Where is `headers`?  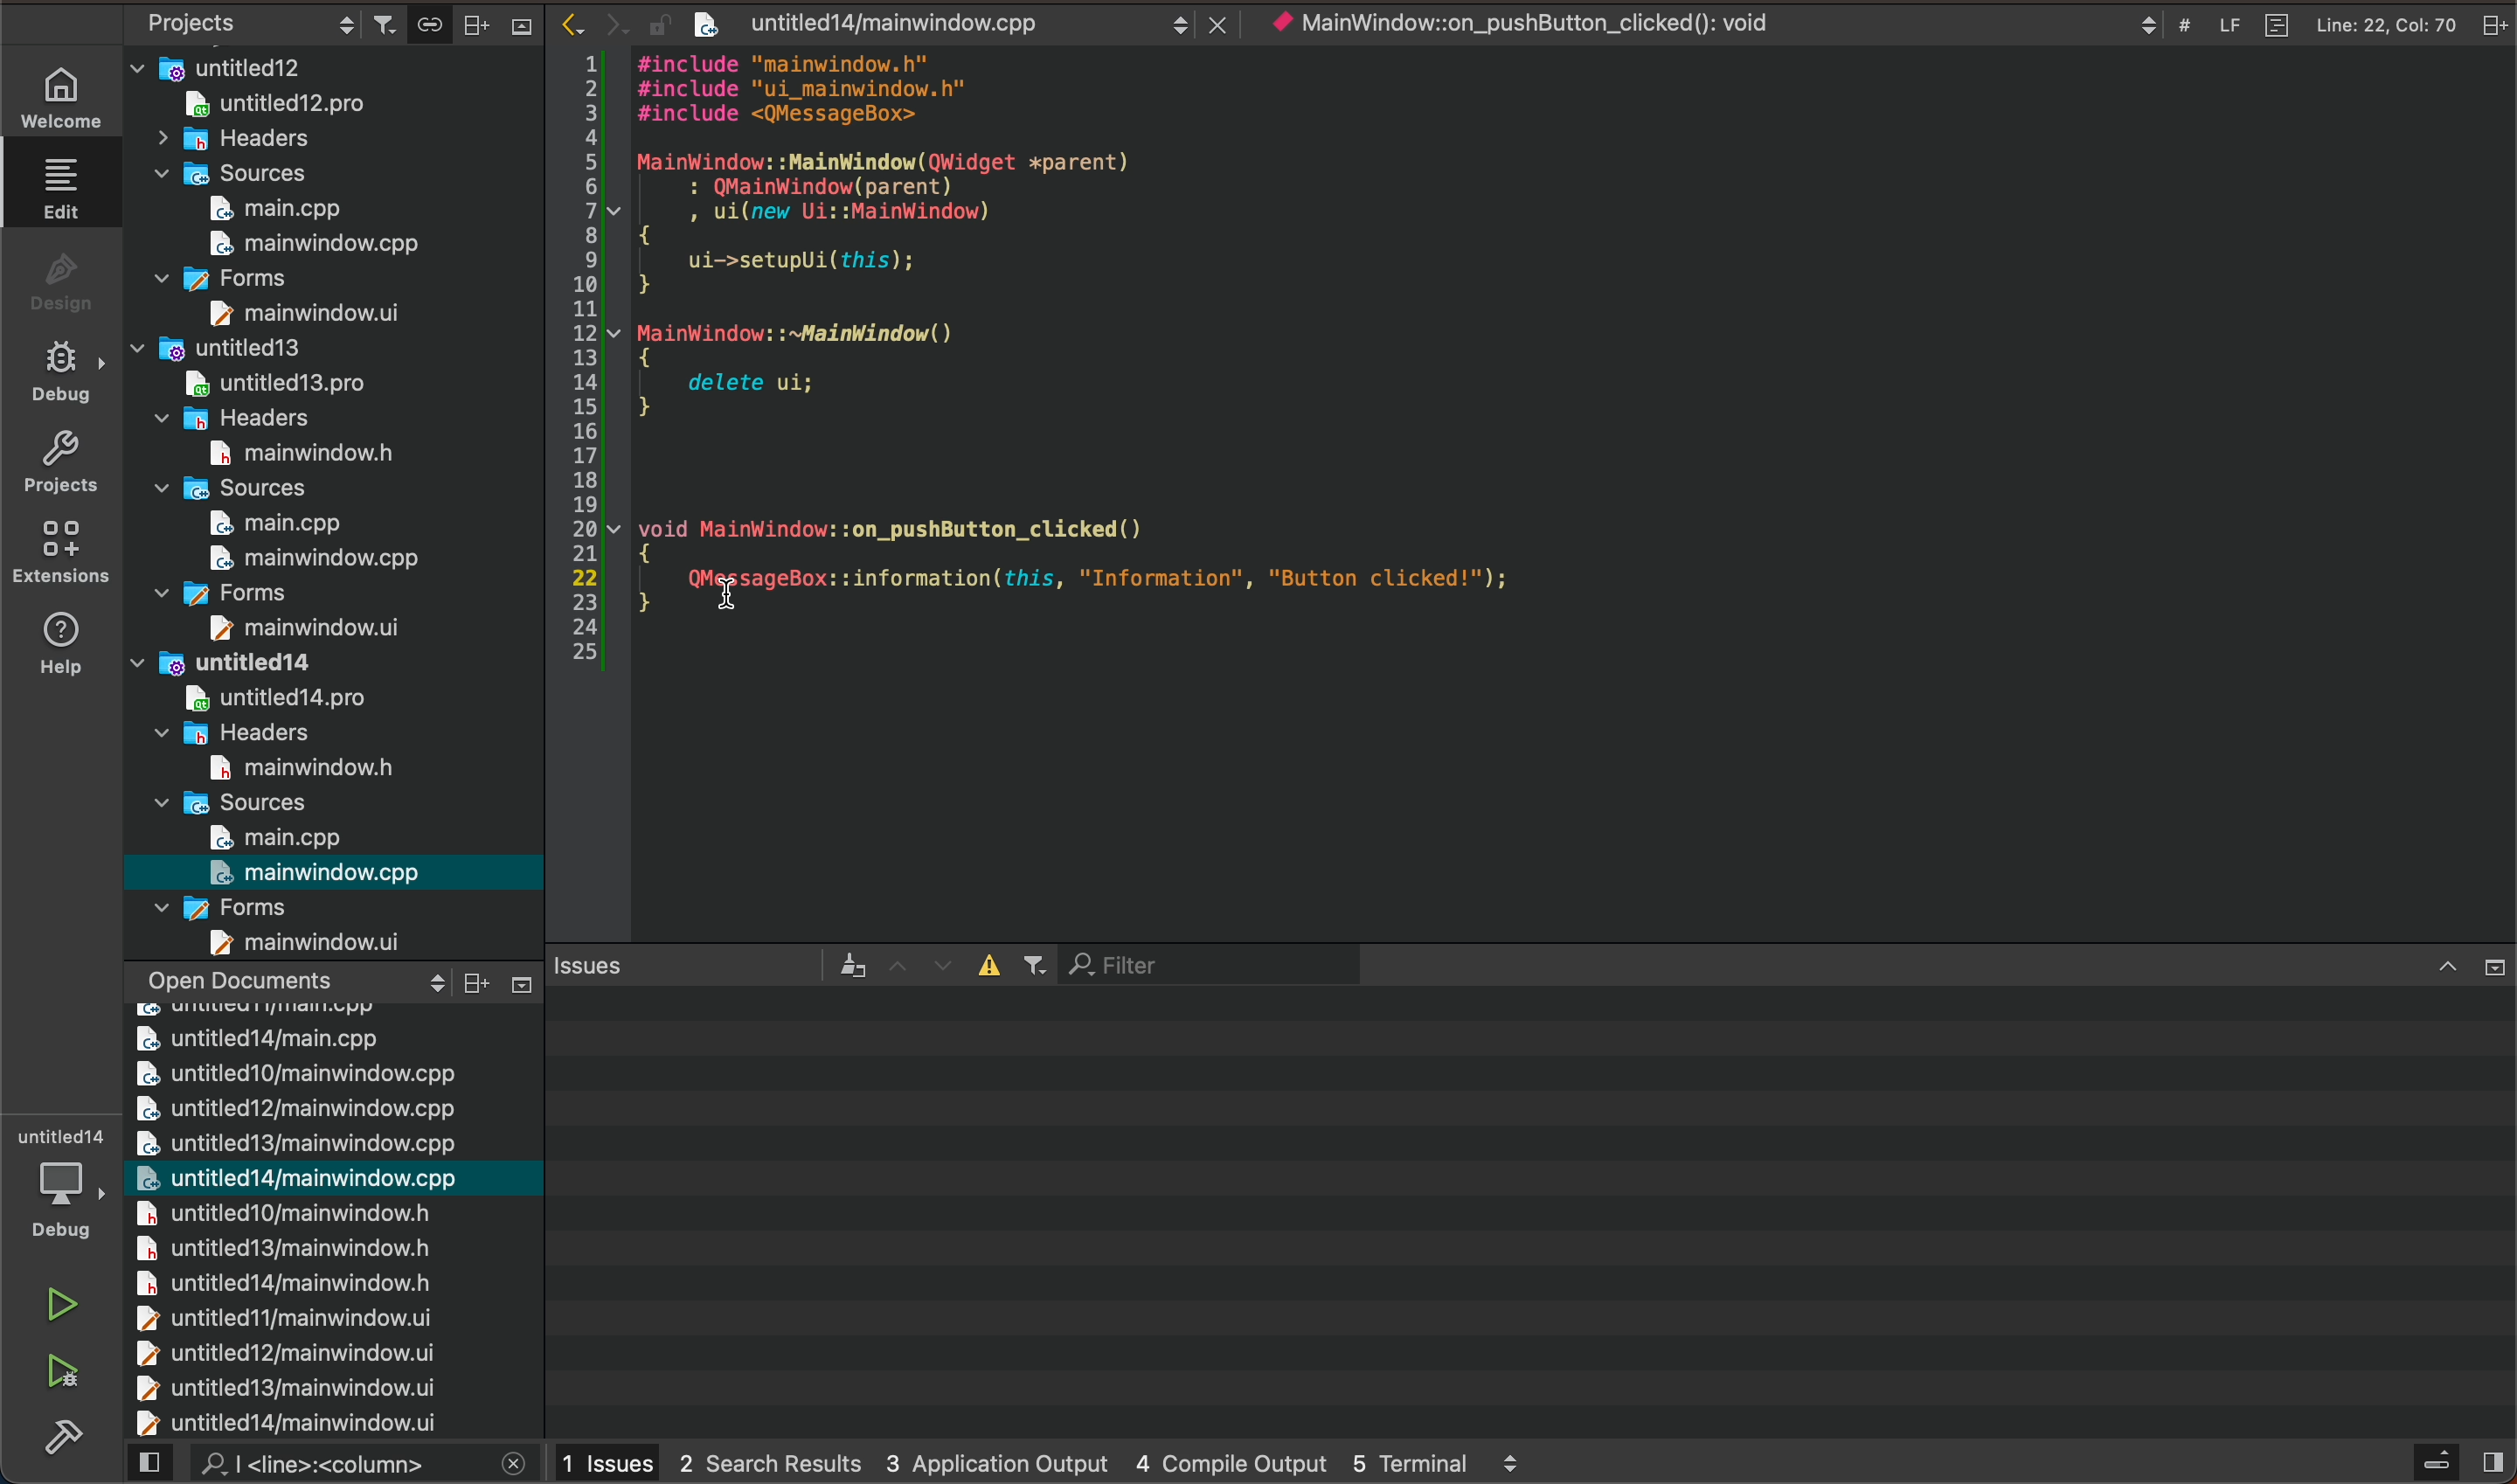
headers is located at coordinates (252, 417).